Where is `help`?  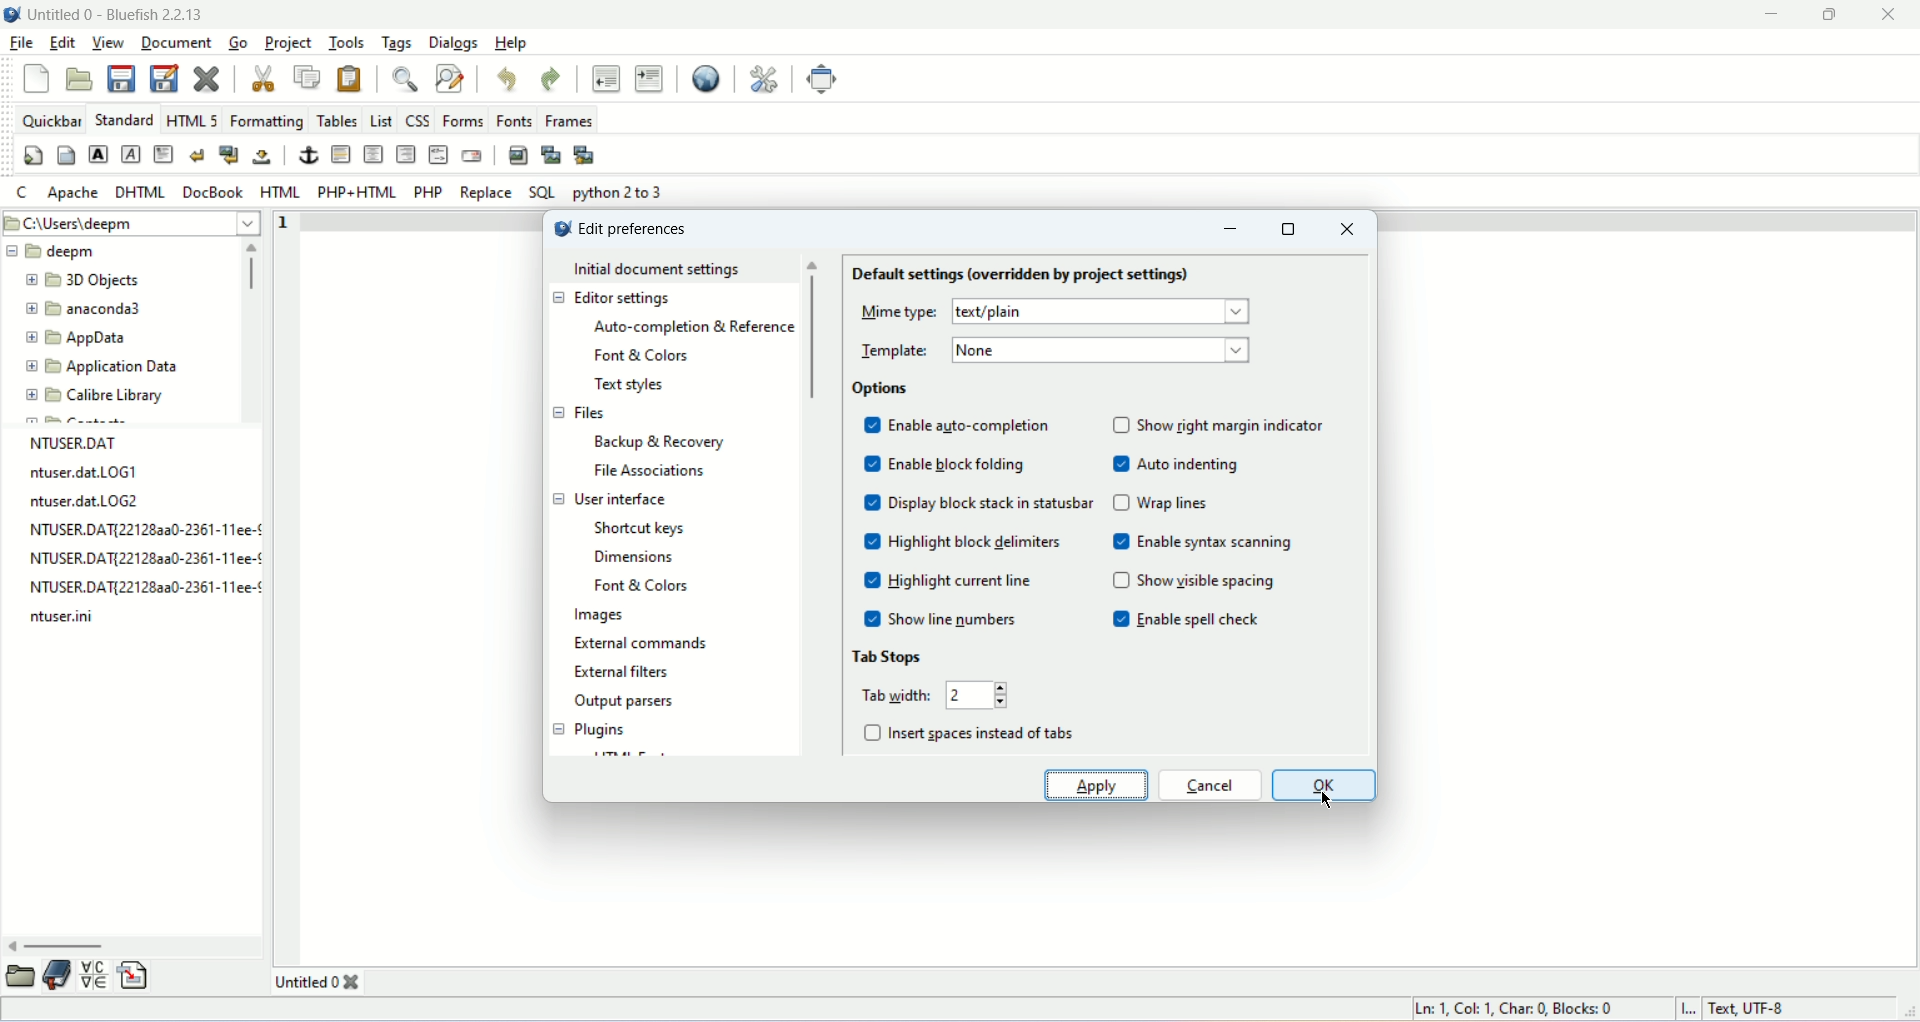 help is located at coordinates (513, 42).